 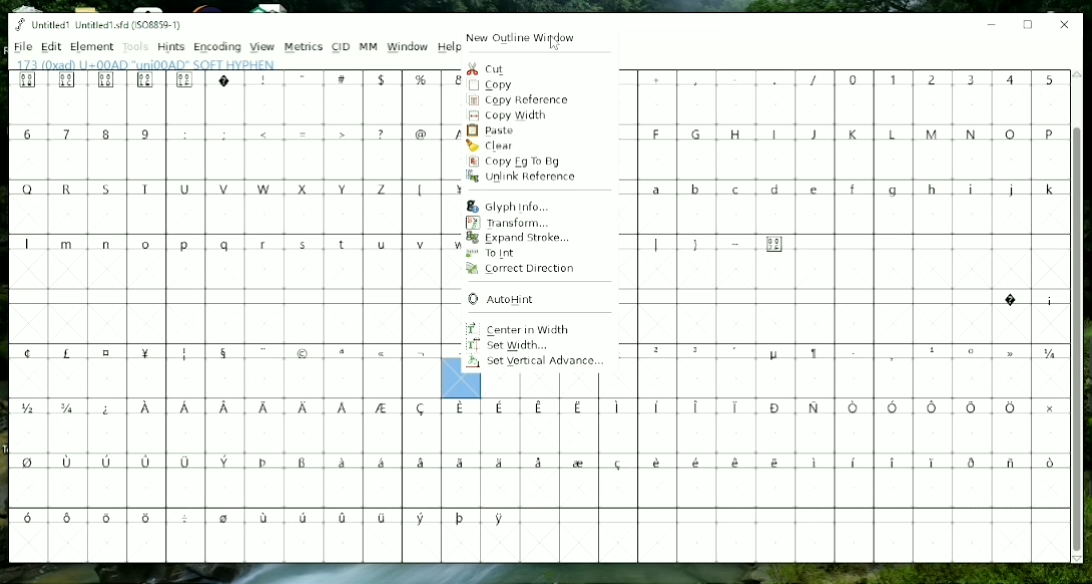 I want to click on To Int, so click(x=492, y=253).